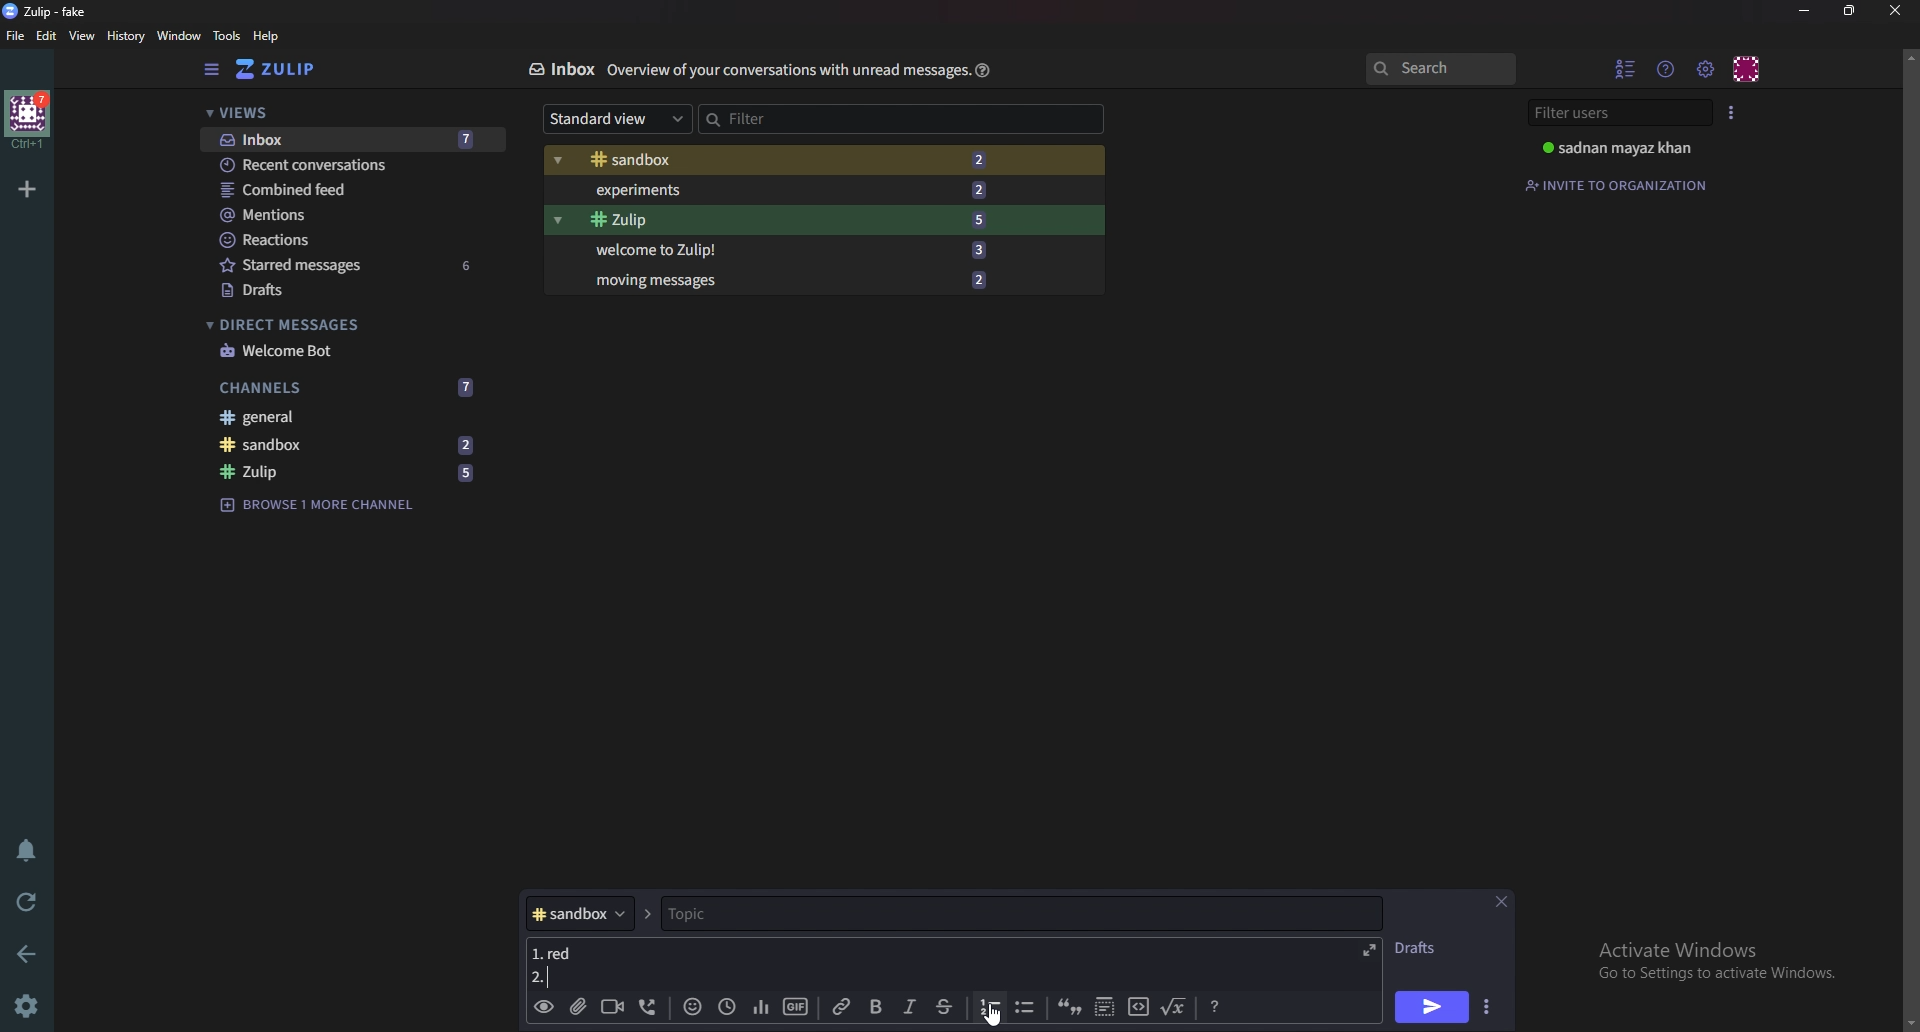 This screenshot has height=1032, width=1920. Describe the element at coordinates (31, 951) in the screenshot. I see `back` at that location.